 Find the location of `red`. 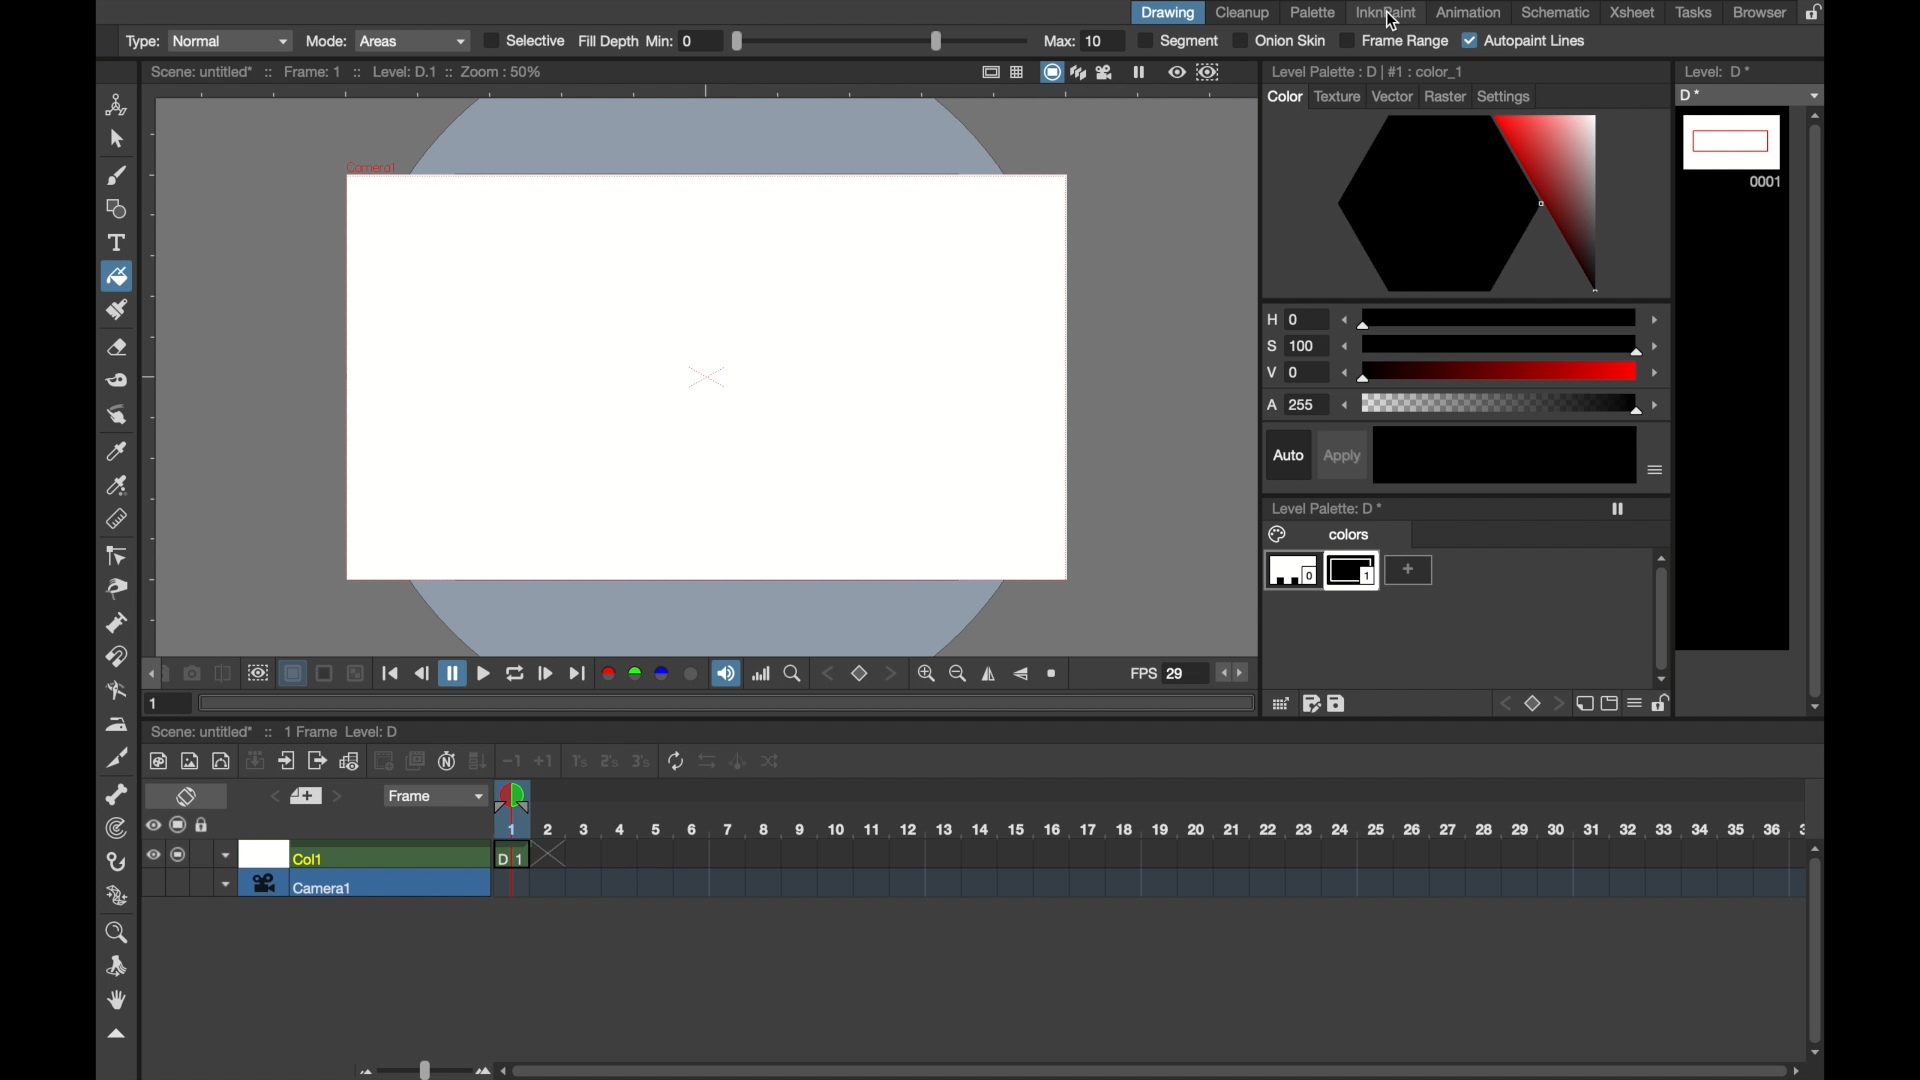

red is located at coordinates (609, 676).